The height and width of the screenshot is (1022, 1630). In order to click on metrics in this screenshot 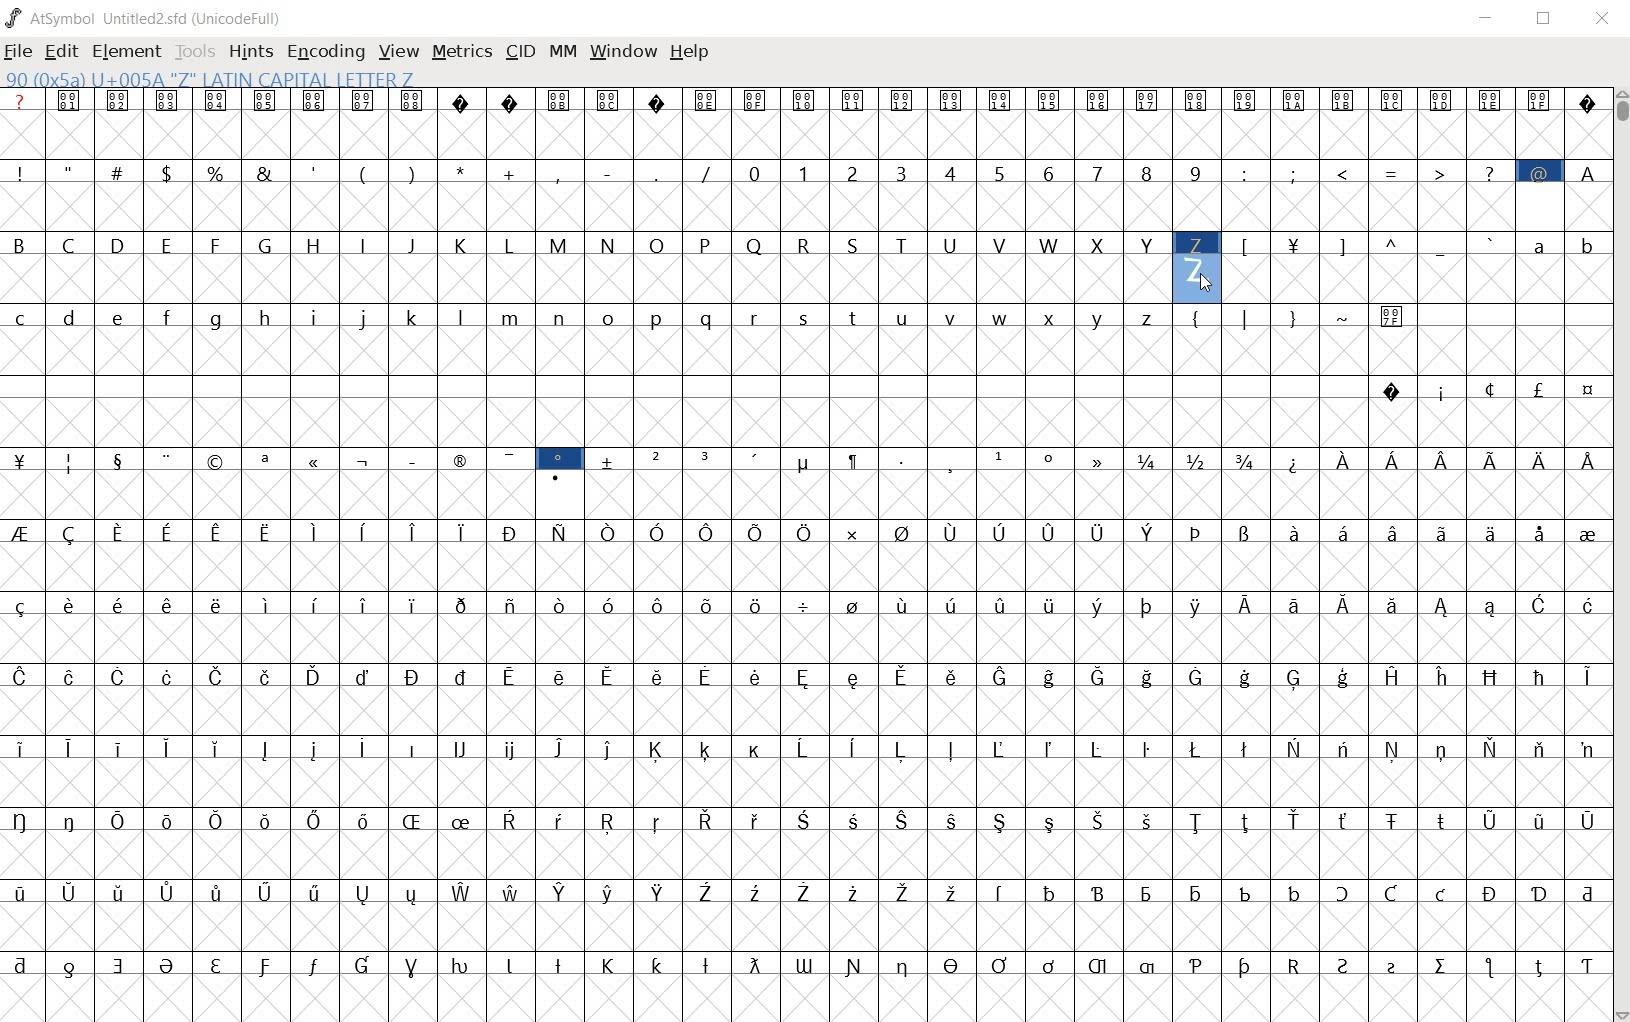, I will do `click(464, 53)`.